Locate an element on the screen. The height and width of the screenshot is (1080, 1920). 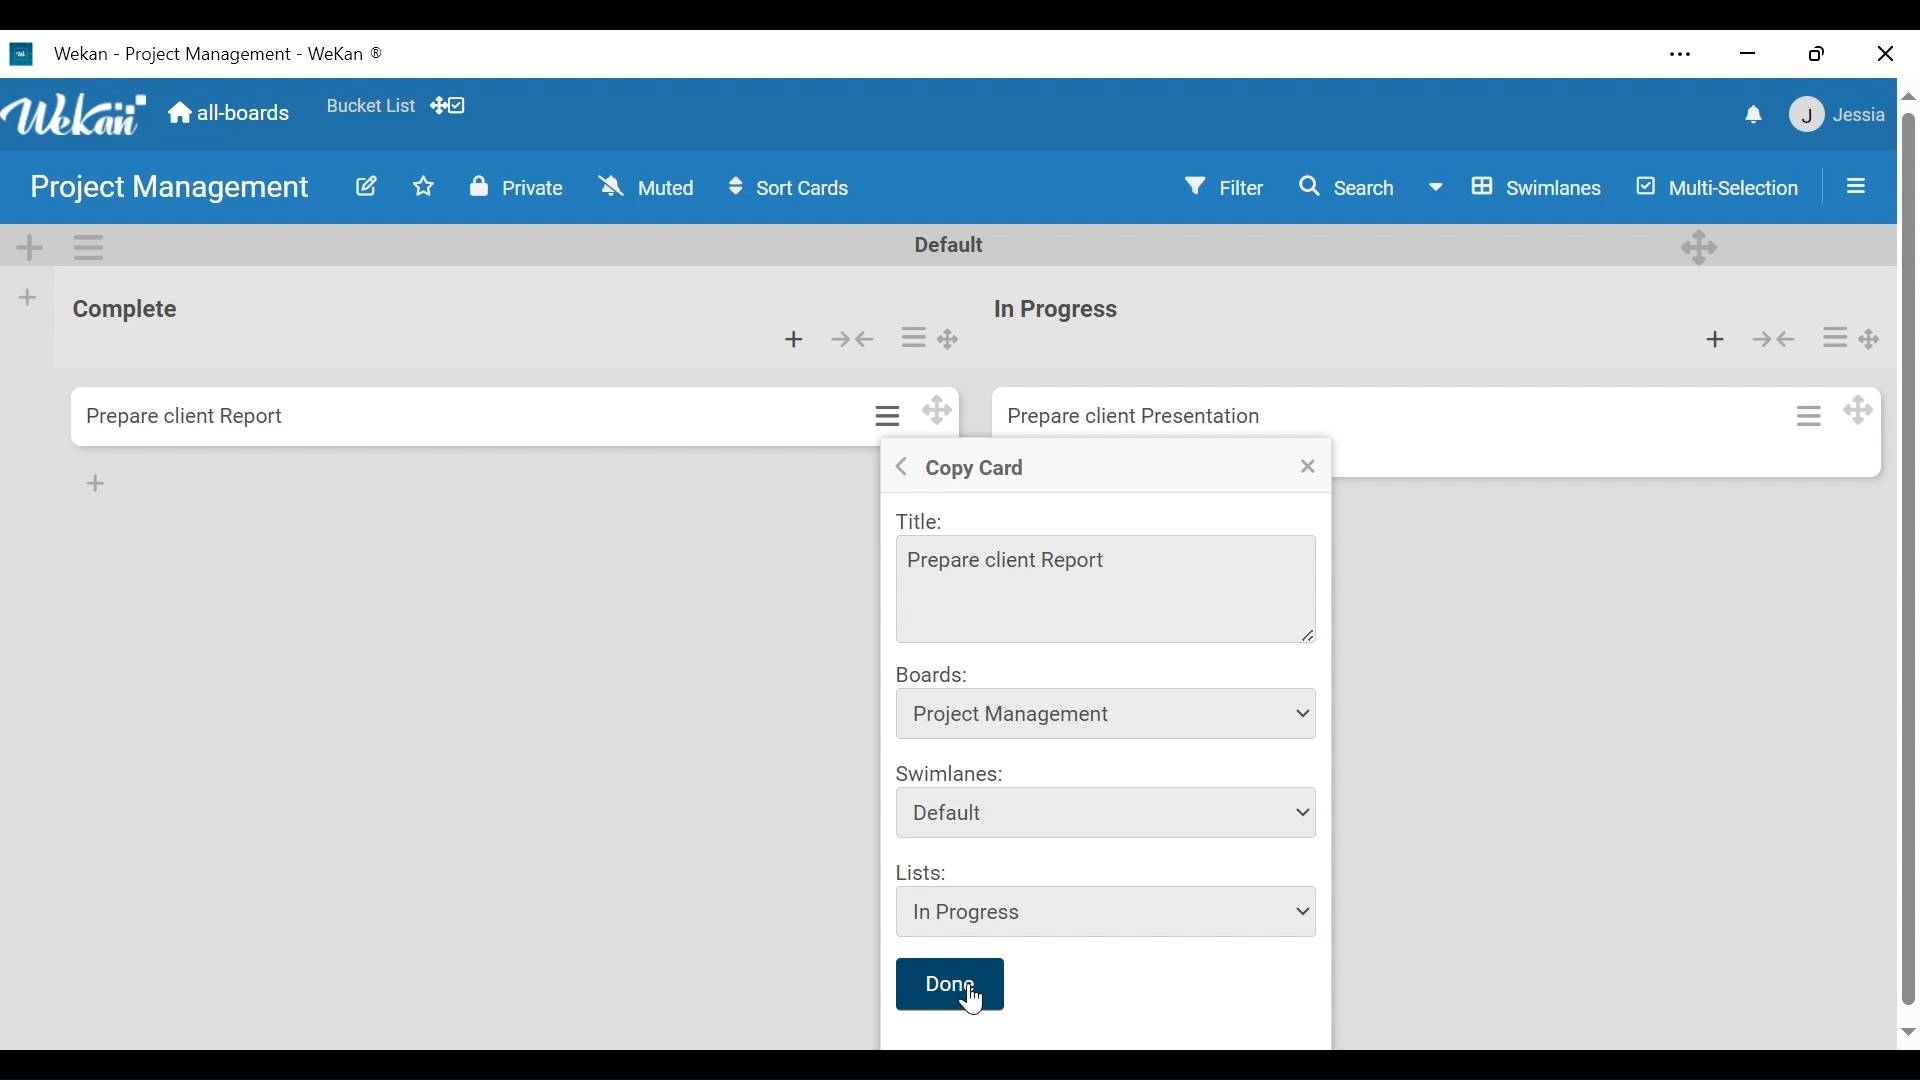
Desktop drag handle is located at coordinates (953, 336).